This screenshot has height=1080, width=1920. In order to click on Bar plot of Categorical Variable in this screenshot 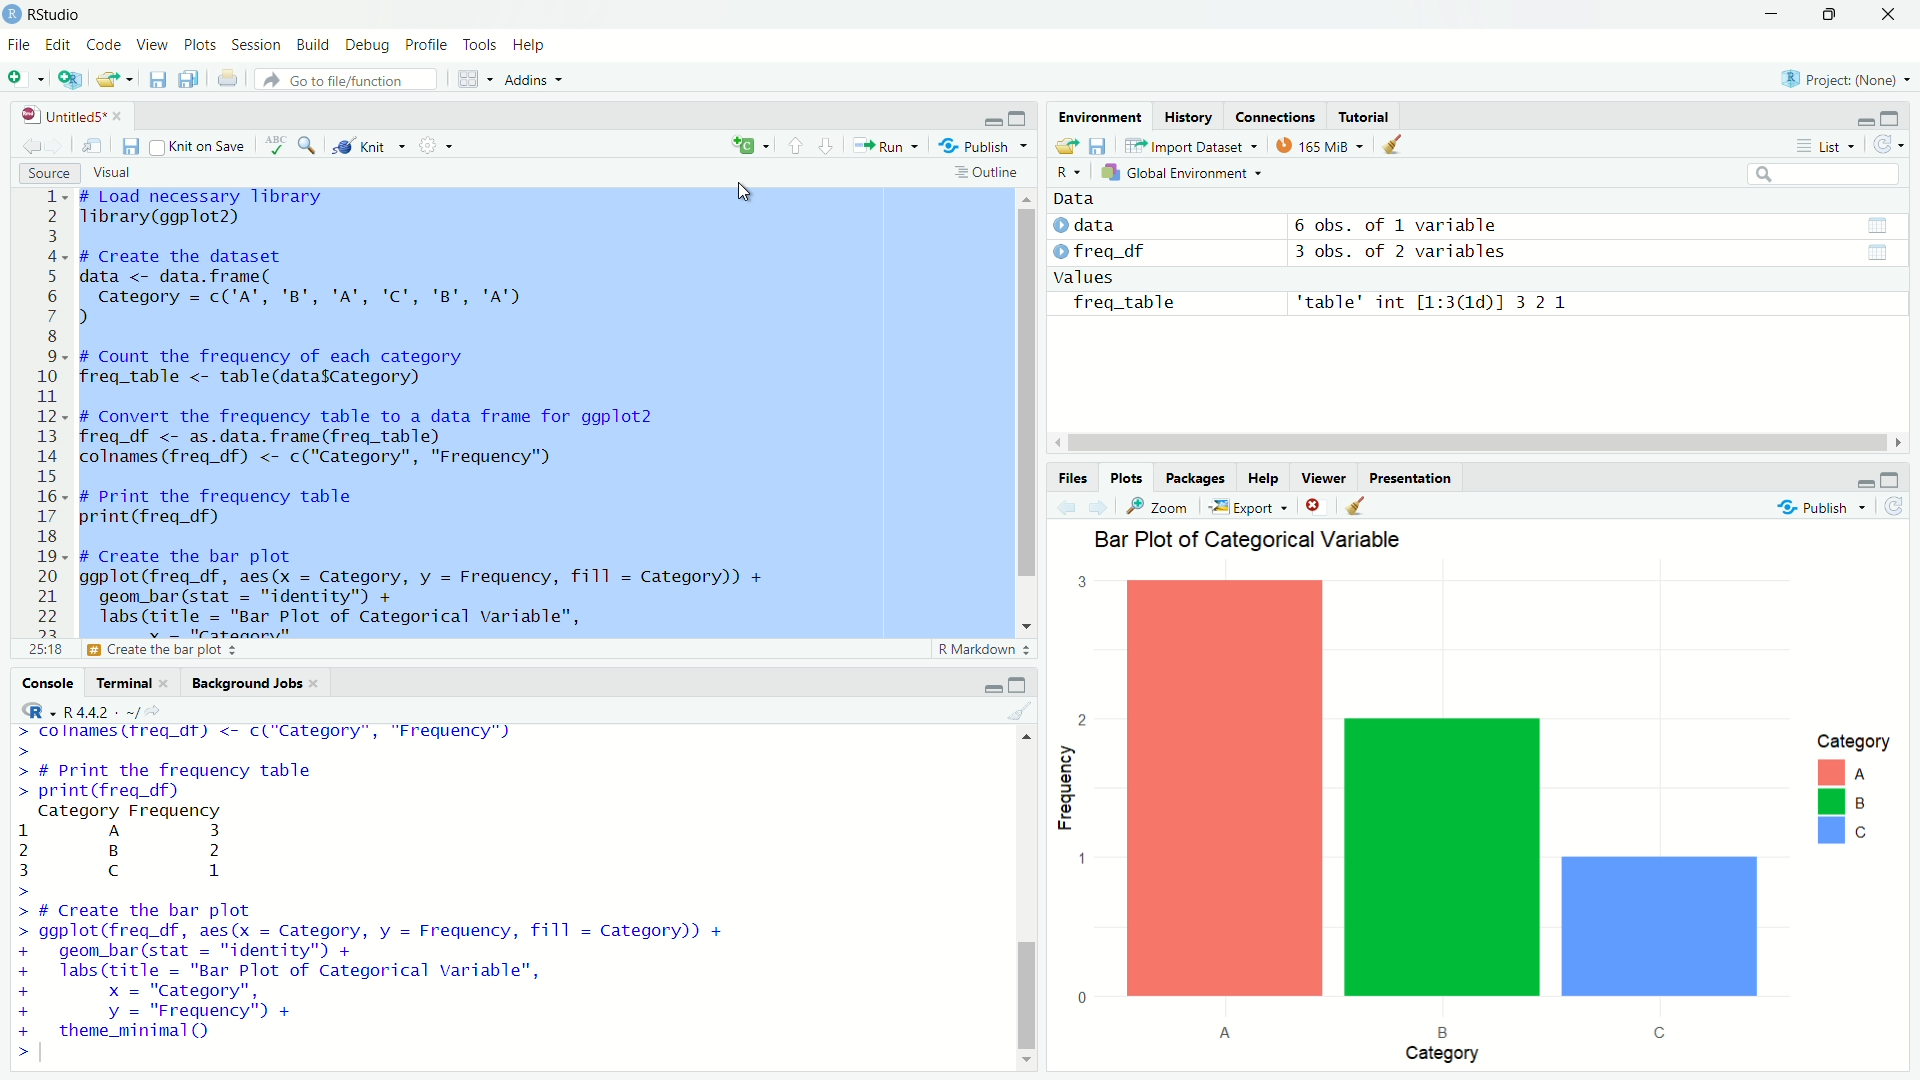, I will do `click(1253, 538)`.